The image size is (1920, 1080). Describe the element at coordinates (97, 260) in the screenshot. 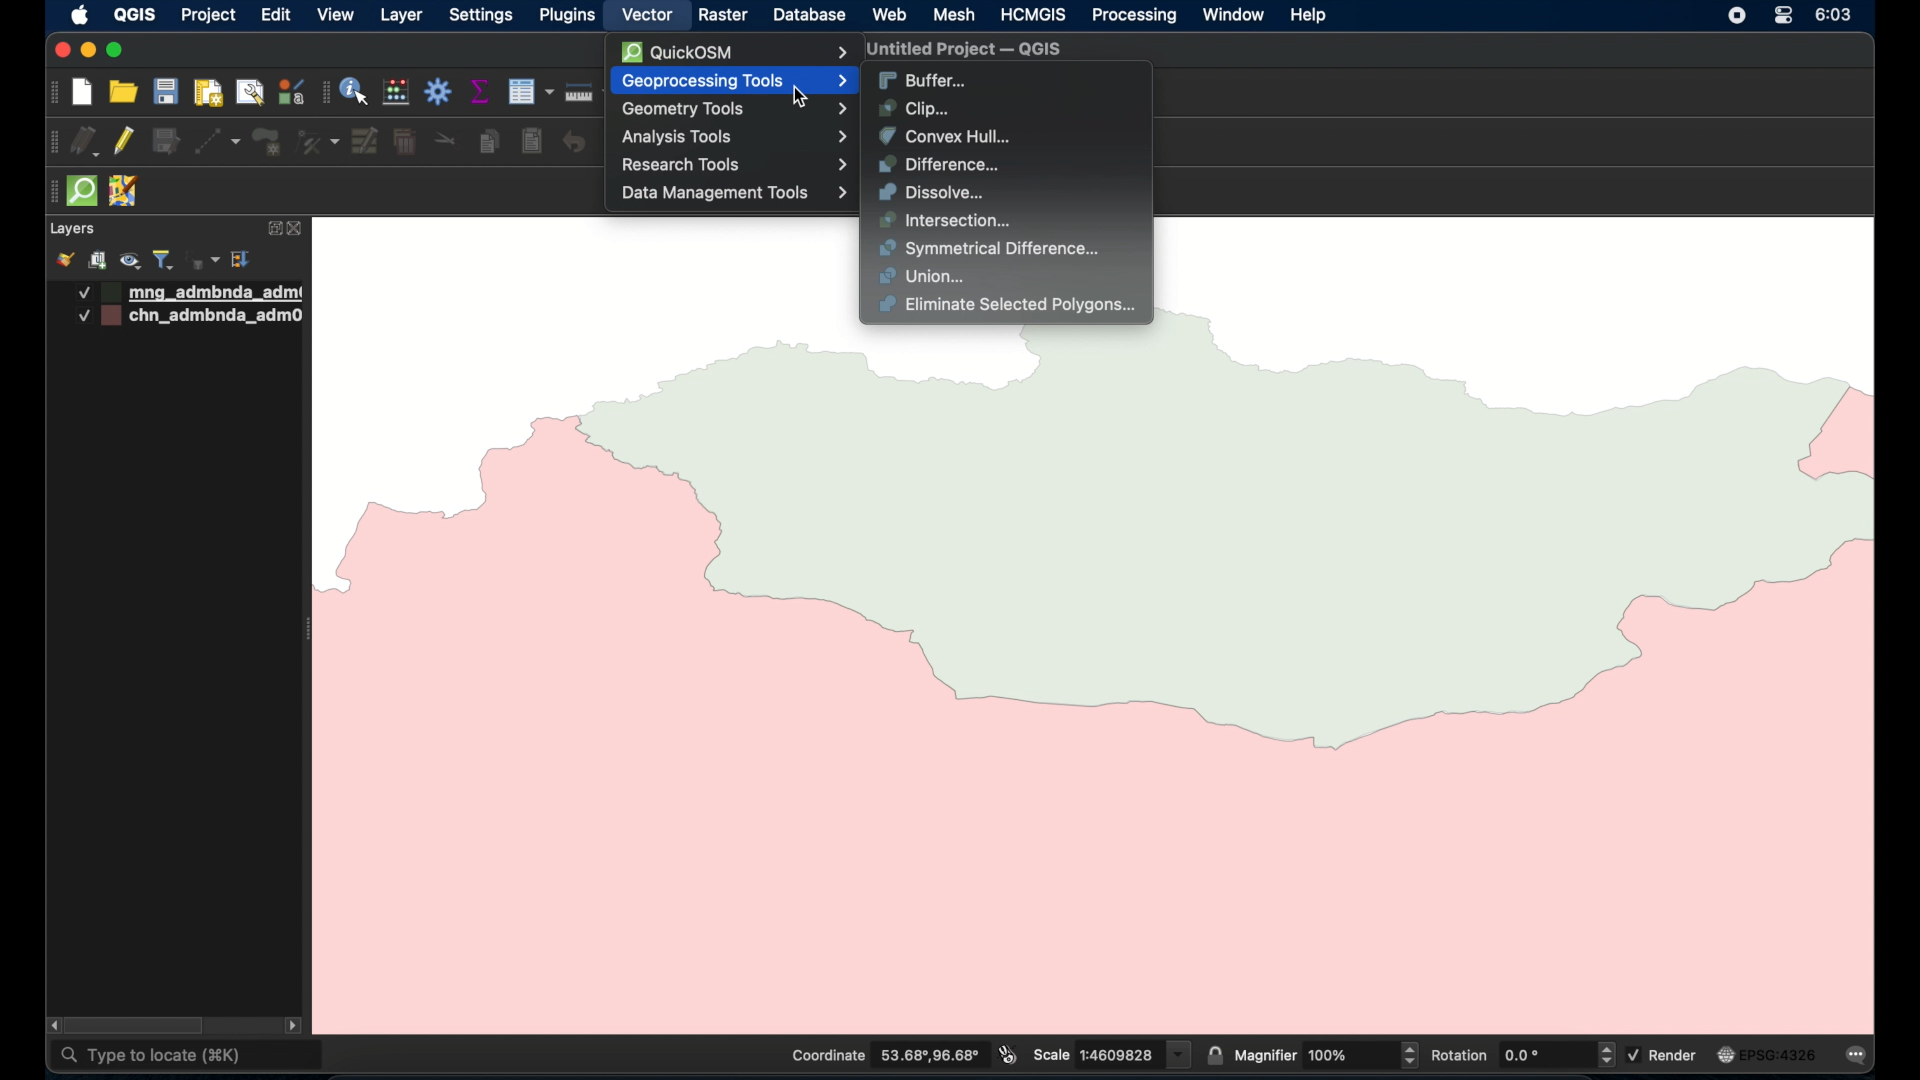

I see `add group` at that location.